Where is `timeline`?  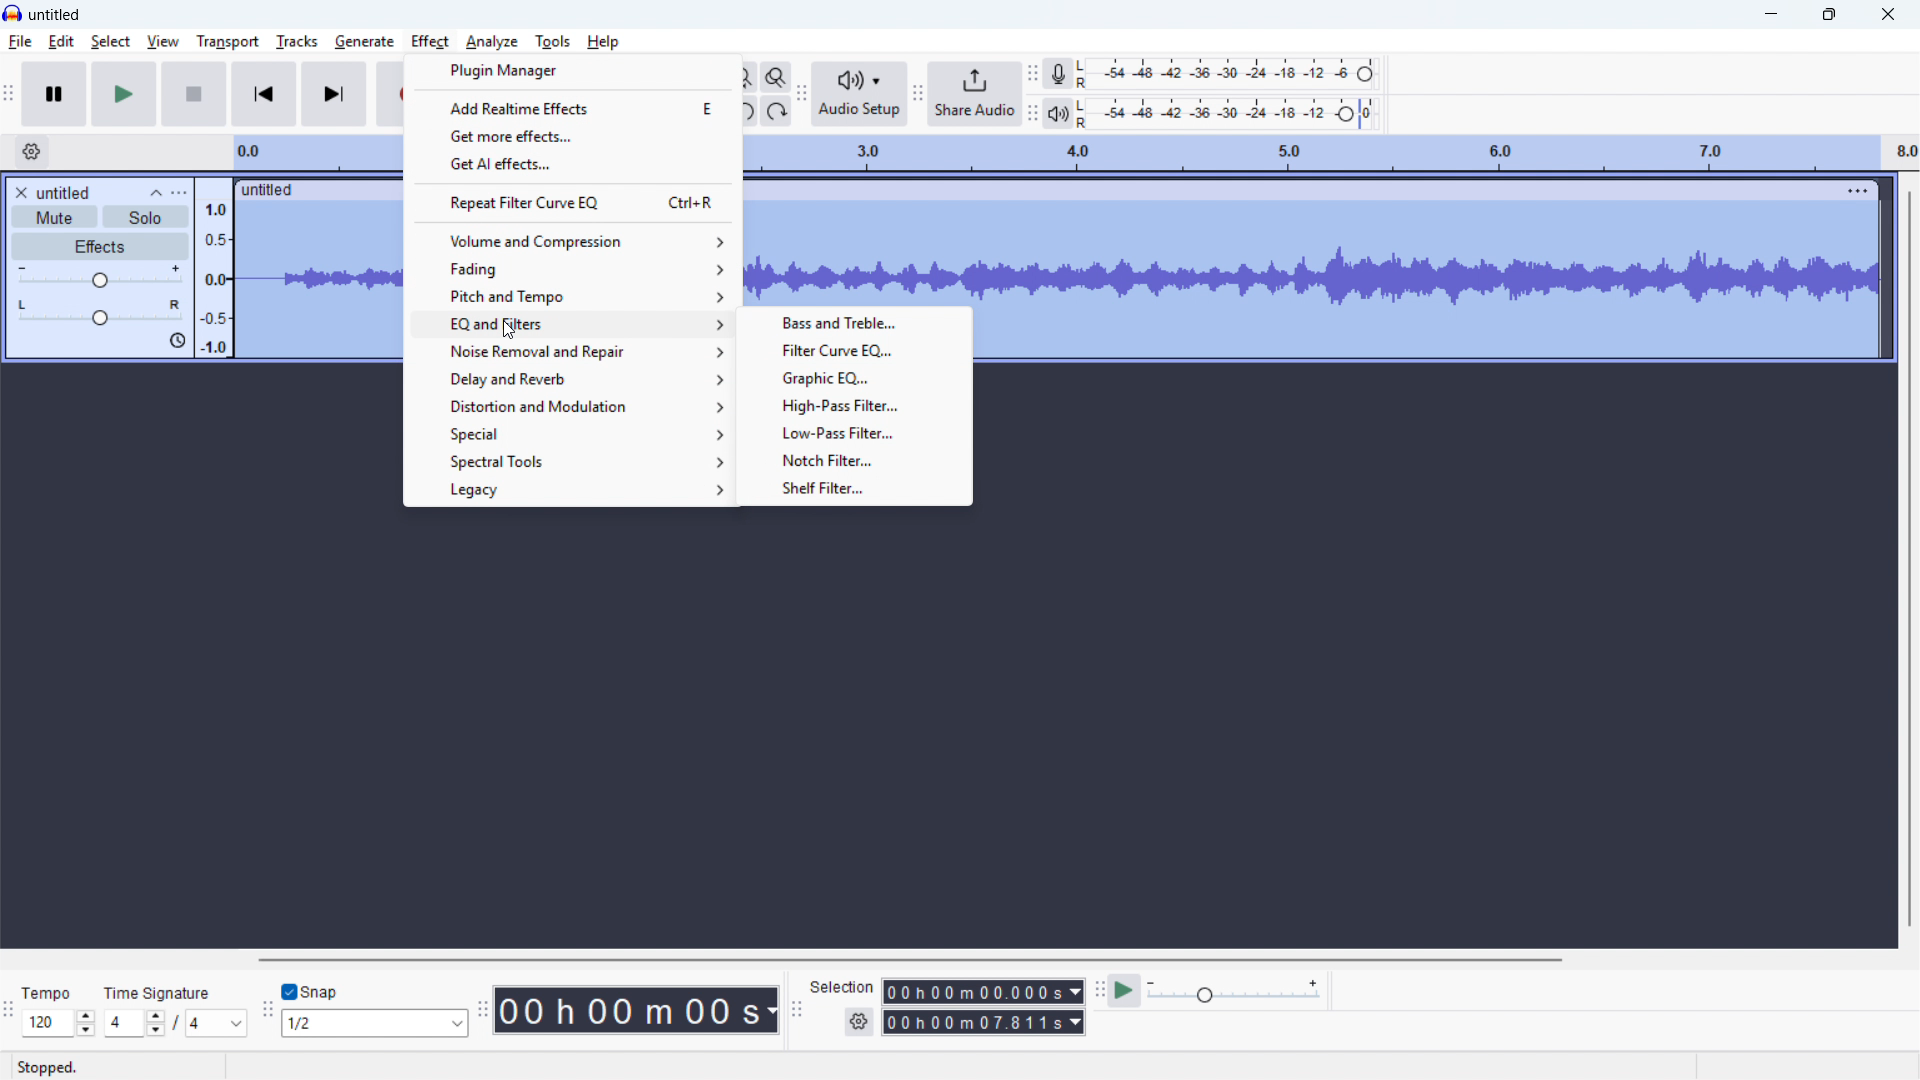 timeline is located at coordinates (1328, 153).